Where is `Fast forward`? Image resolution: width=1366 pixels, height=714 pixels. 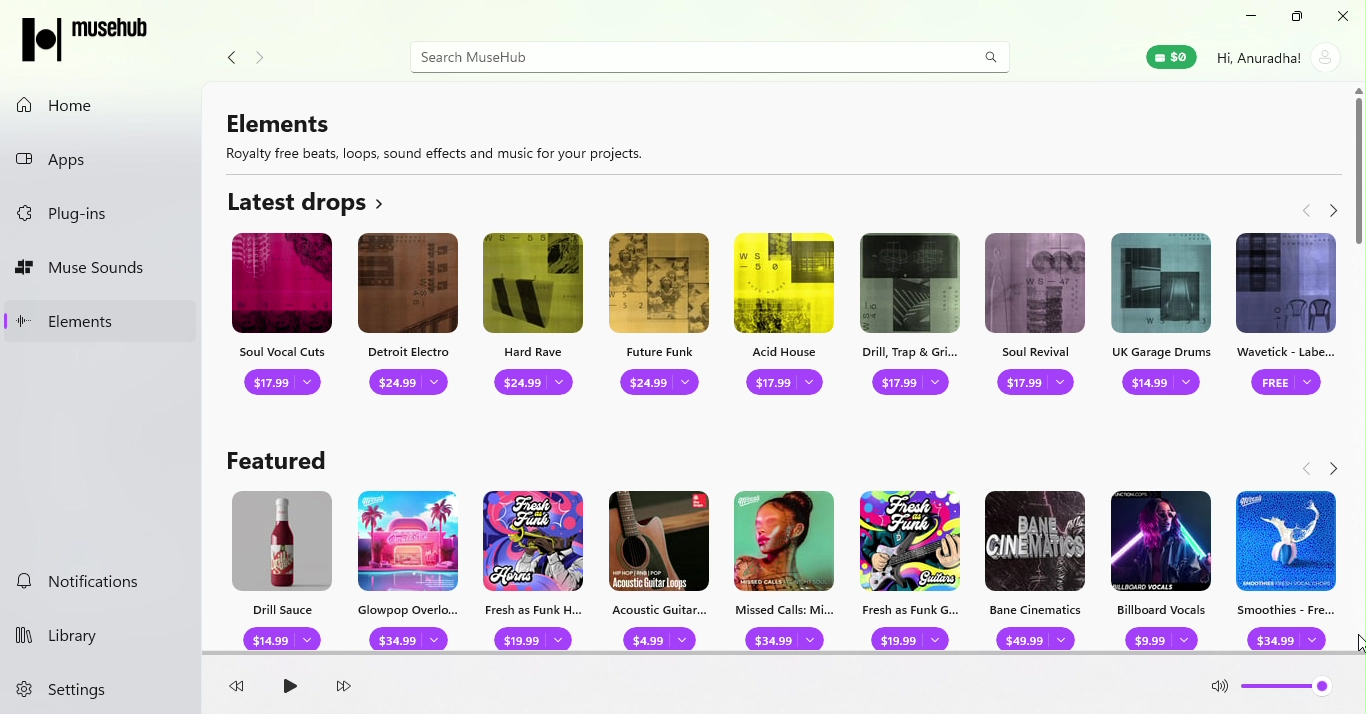 Fast forward is located at coordinates (344, 688).